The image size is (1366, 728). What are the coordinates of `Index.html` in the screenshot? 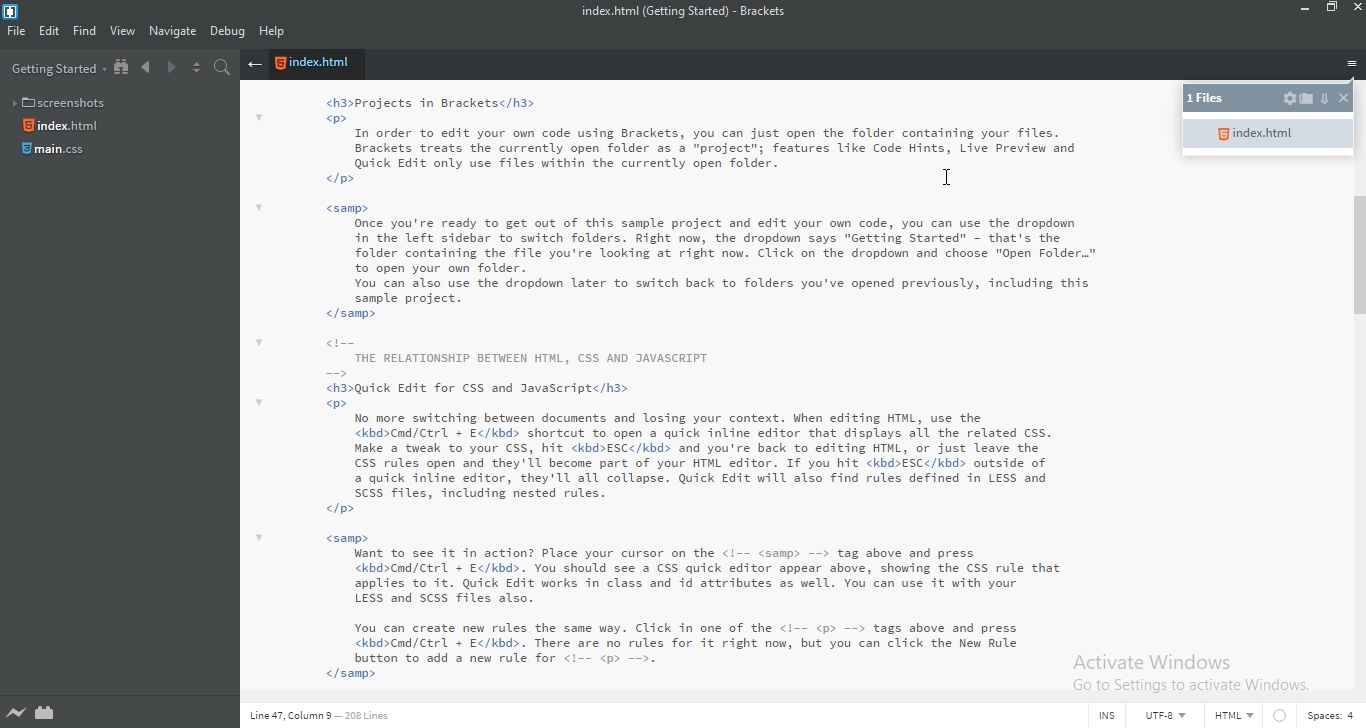 It's located at (316, 65).